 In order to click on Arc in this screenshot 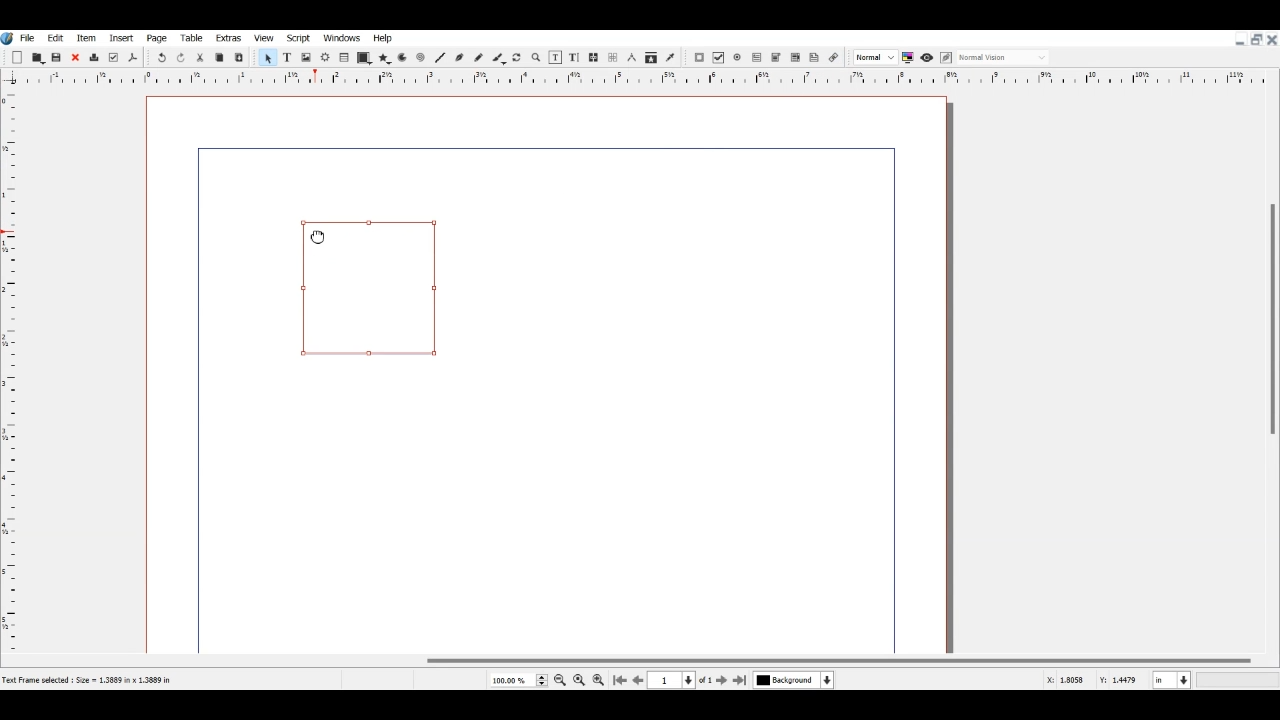, I will do `click(402, 59)`.